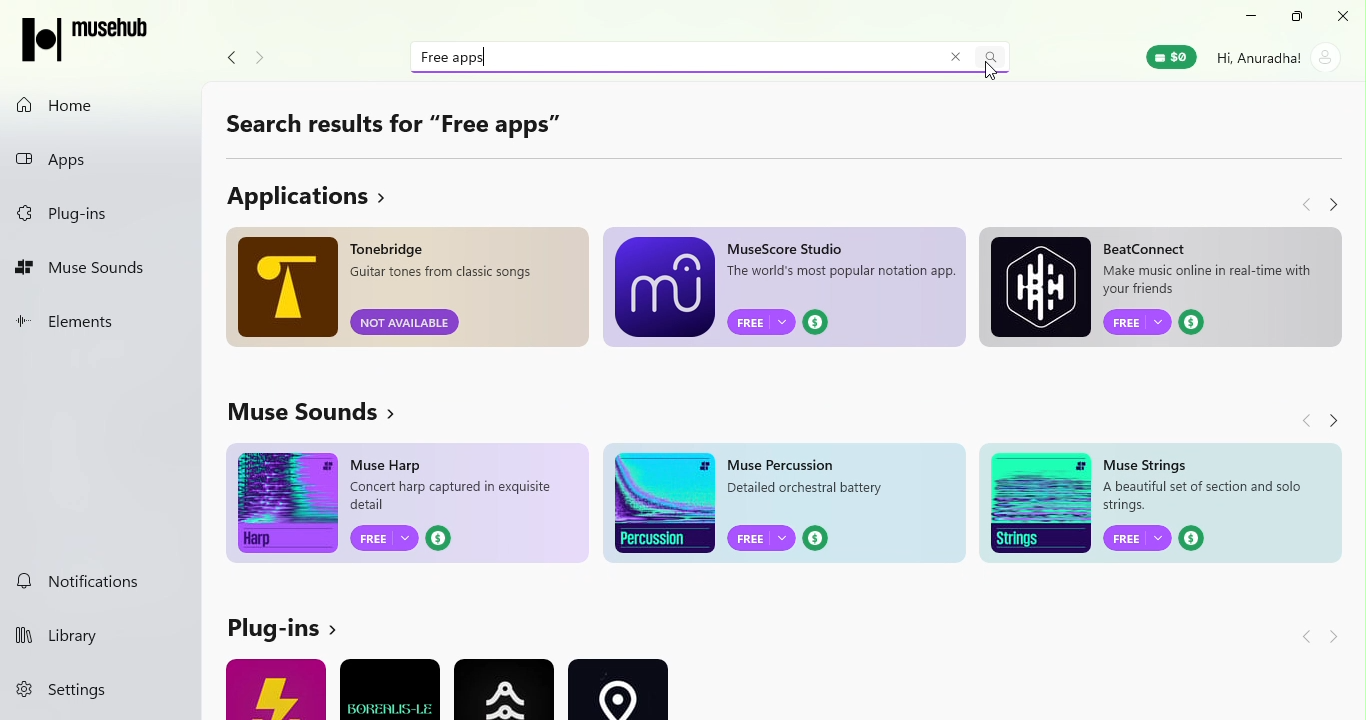 This screenshot has height=720, width=1366. Describe the element at coordinates (91, 328) in the screenshot. I see `Elements` at that location.